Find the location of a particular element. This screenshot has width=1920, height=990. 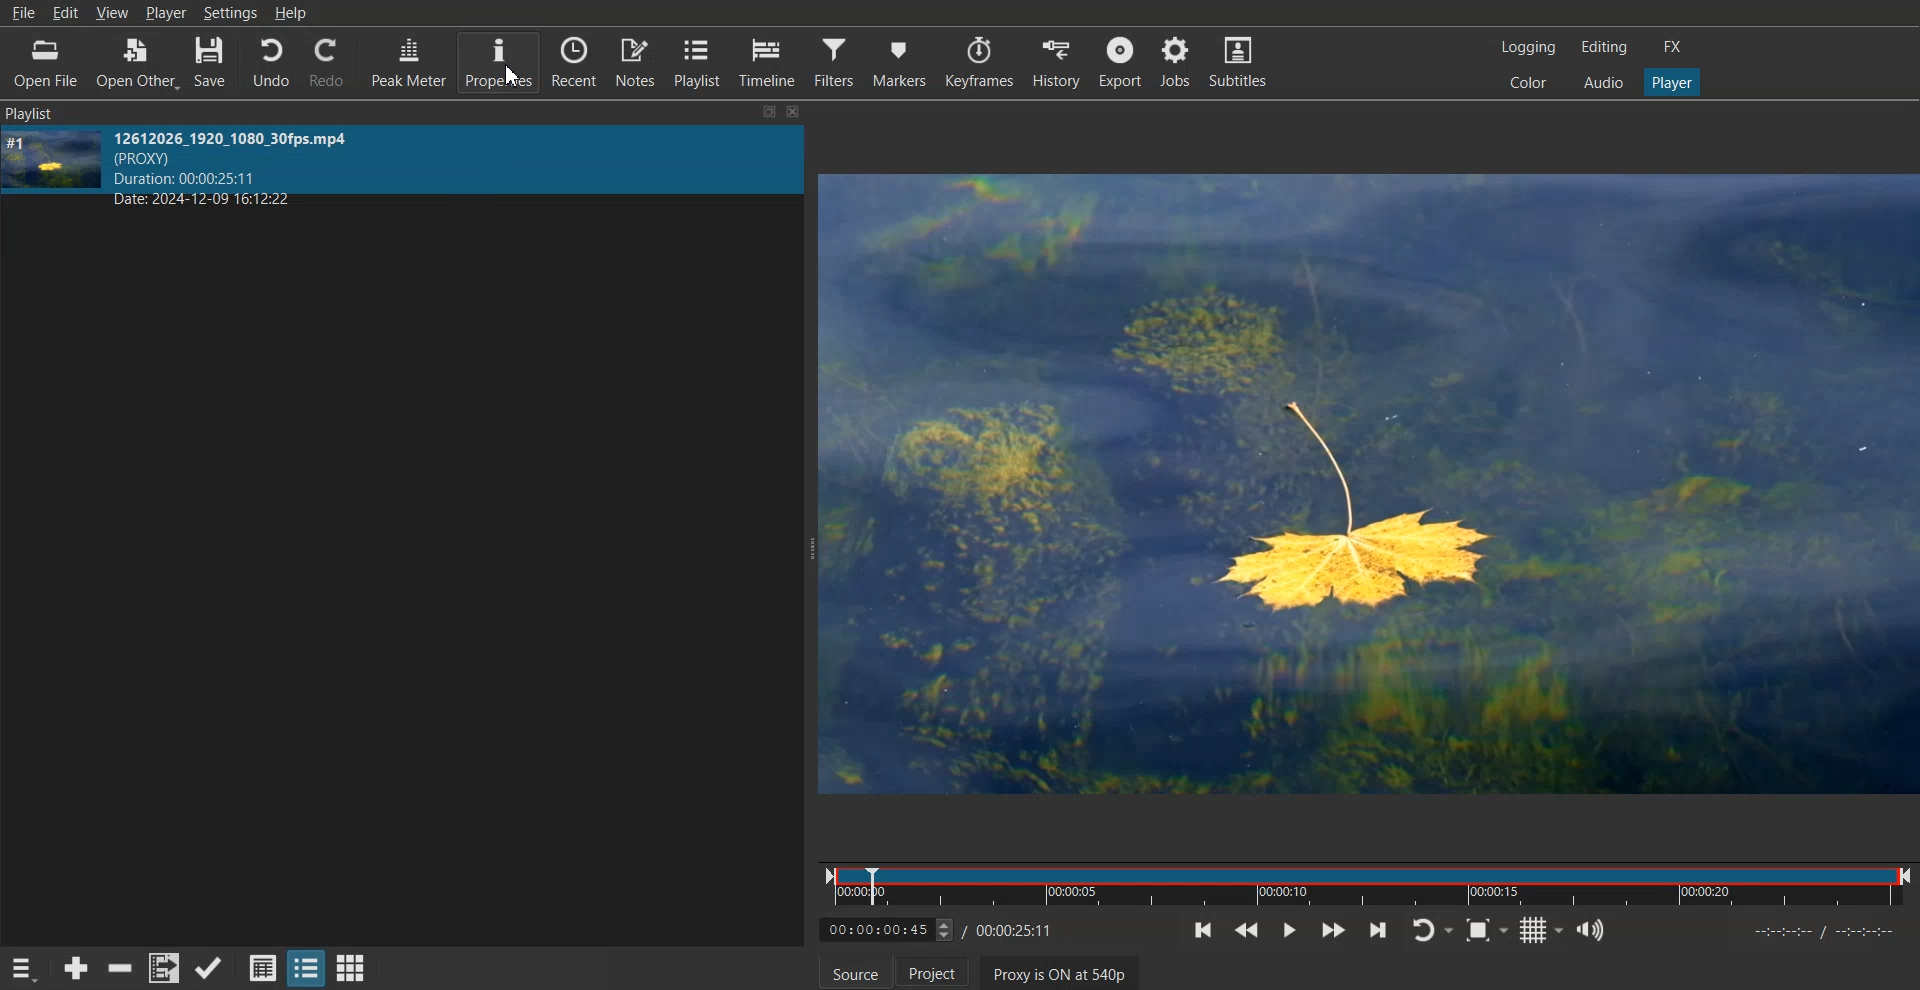

Redo is located at coordinates (331, 61).